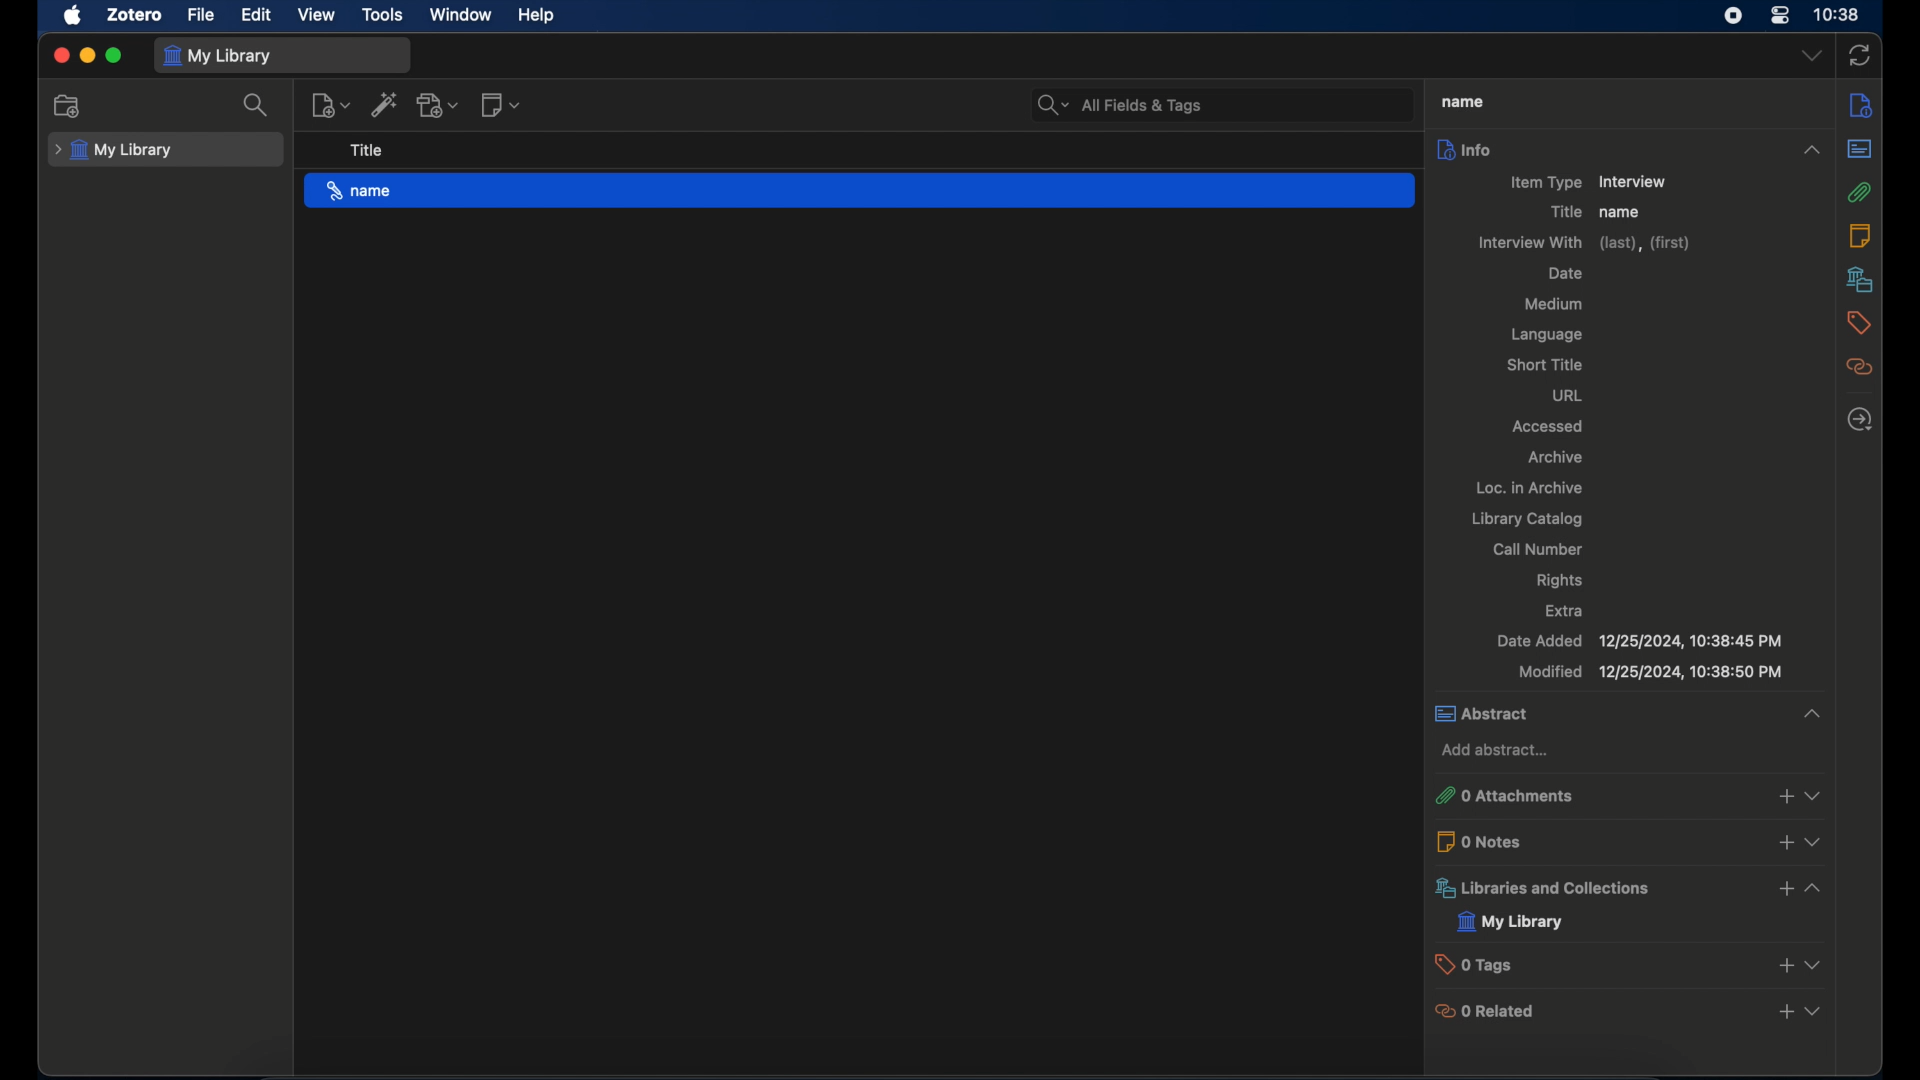 This screenshot has width=1920, height=1080. What do you see at coordinates (86, 56) in the screenshot?
I see `minimize` at bounding box center [86, 56].